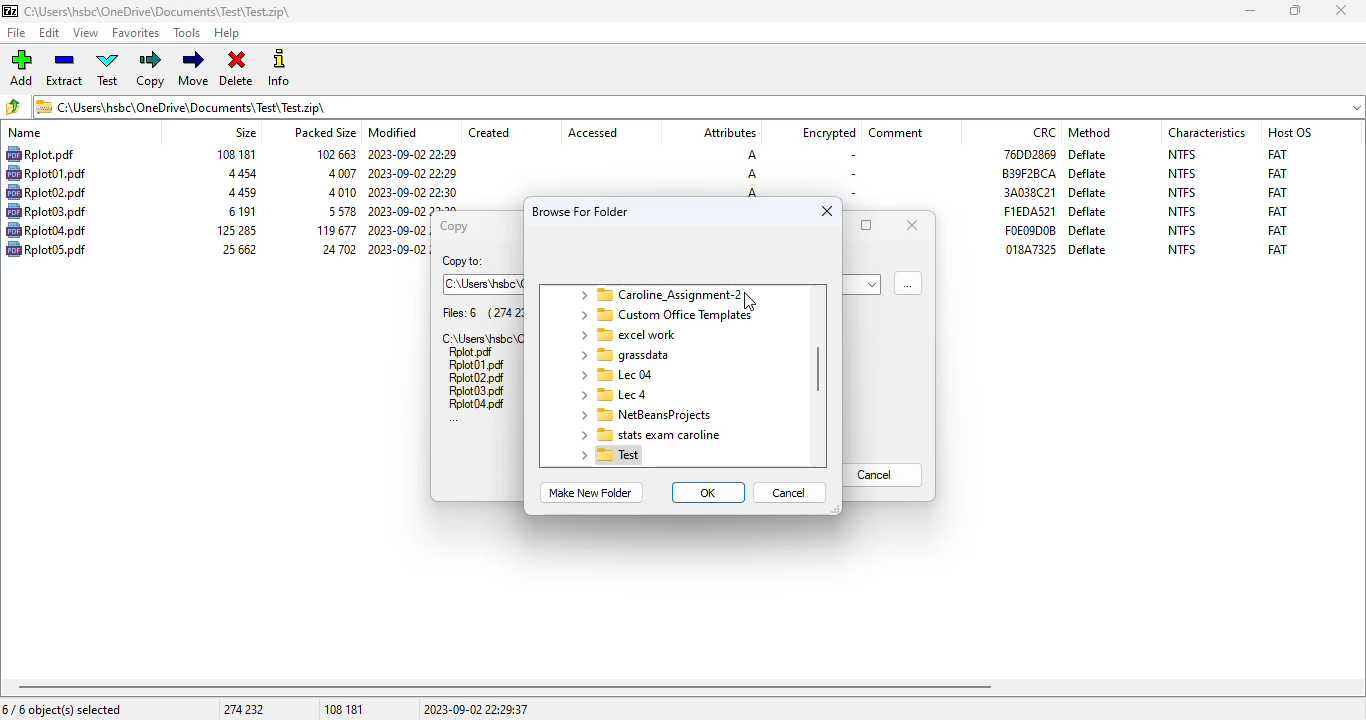  Describe the element at coordinates (279, 67) in the screenshot. I see `info` at that location.